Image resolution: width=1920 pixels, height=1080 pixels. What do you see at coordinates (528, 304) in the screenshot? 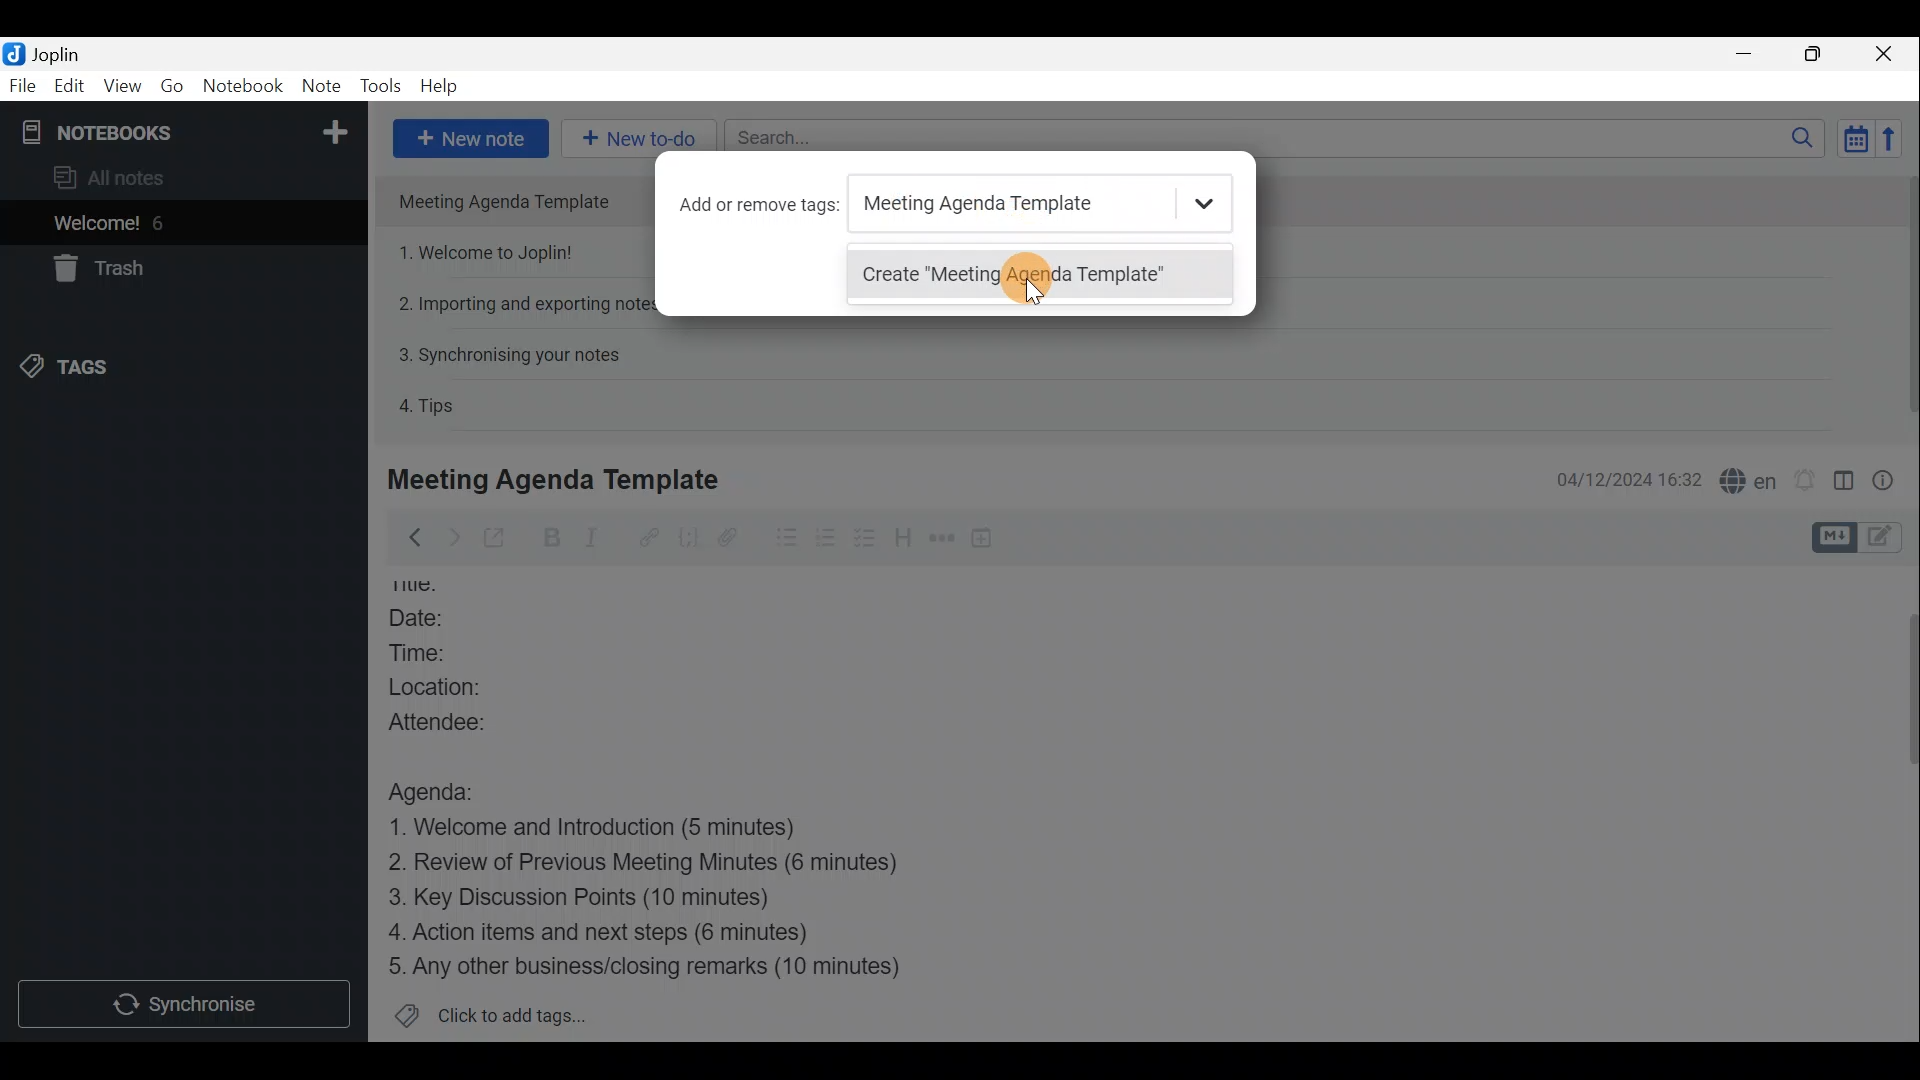
I see `2. Importing and exporting notes` at bounding box center [528, 304].